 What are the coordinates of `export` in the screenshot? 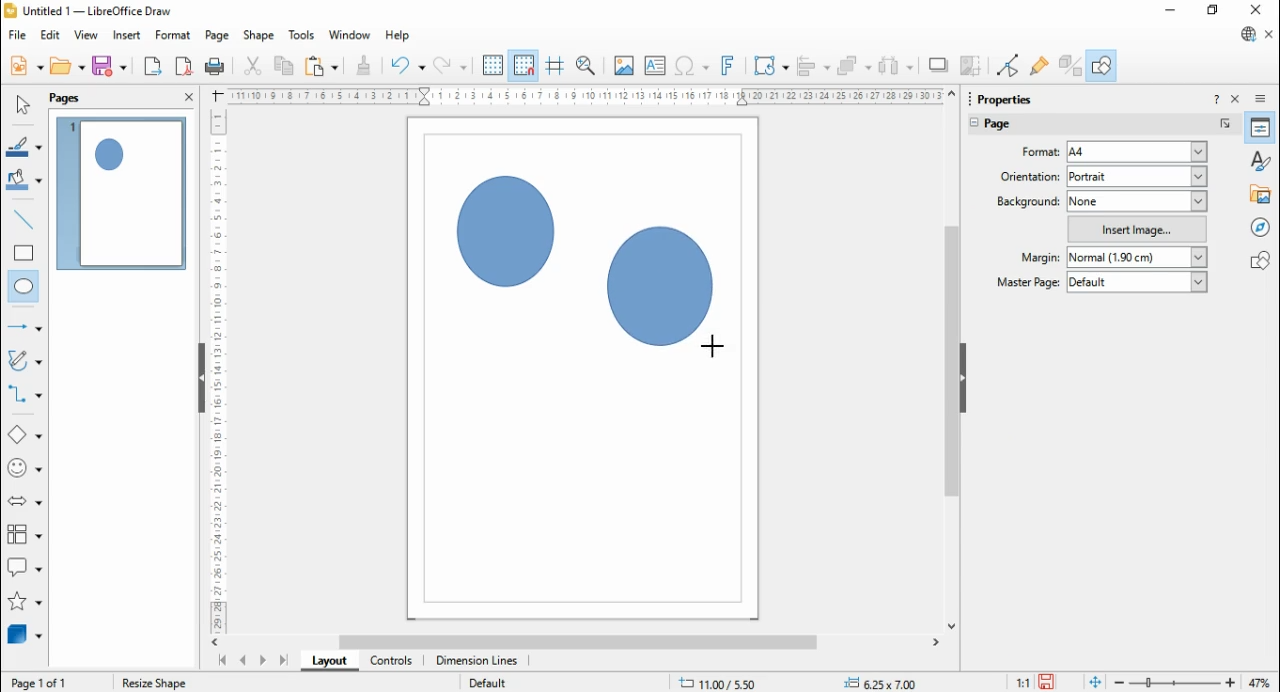 It's located at (152, 66).